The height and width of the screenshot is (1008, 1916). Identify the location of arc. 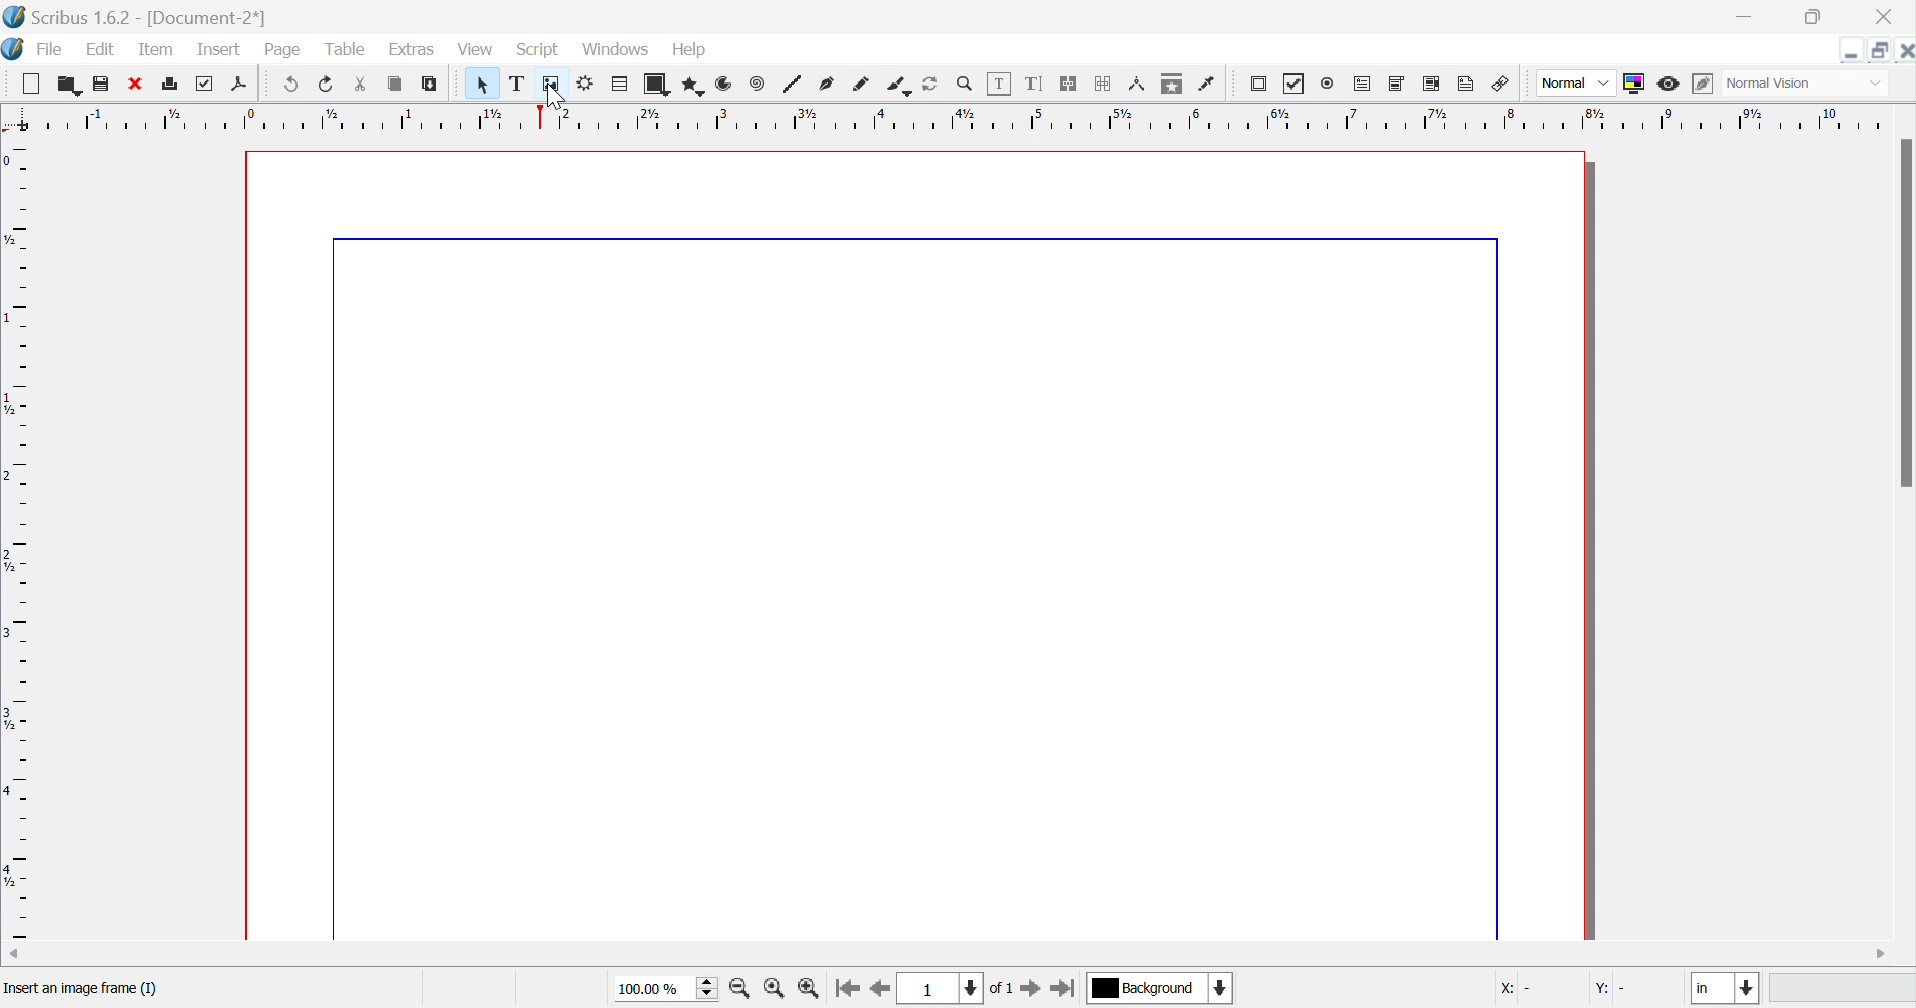
(725, 83).